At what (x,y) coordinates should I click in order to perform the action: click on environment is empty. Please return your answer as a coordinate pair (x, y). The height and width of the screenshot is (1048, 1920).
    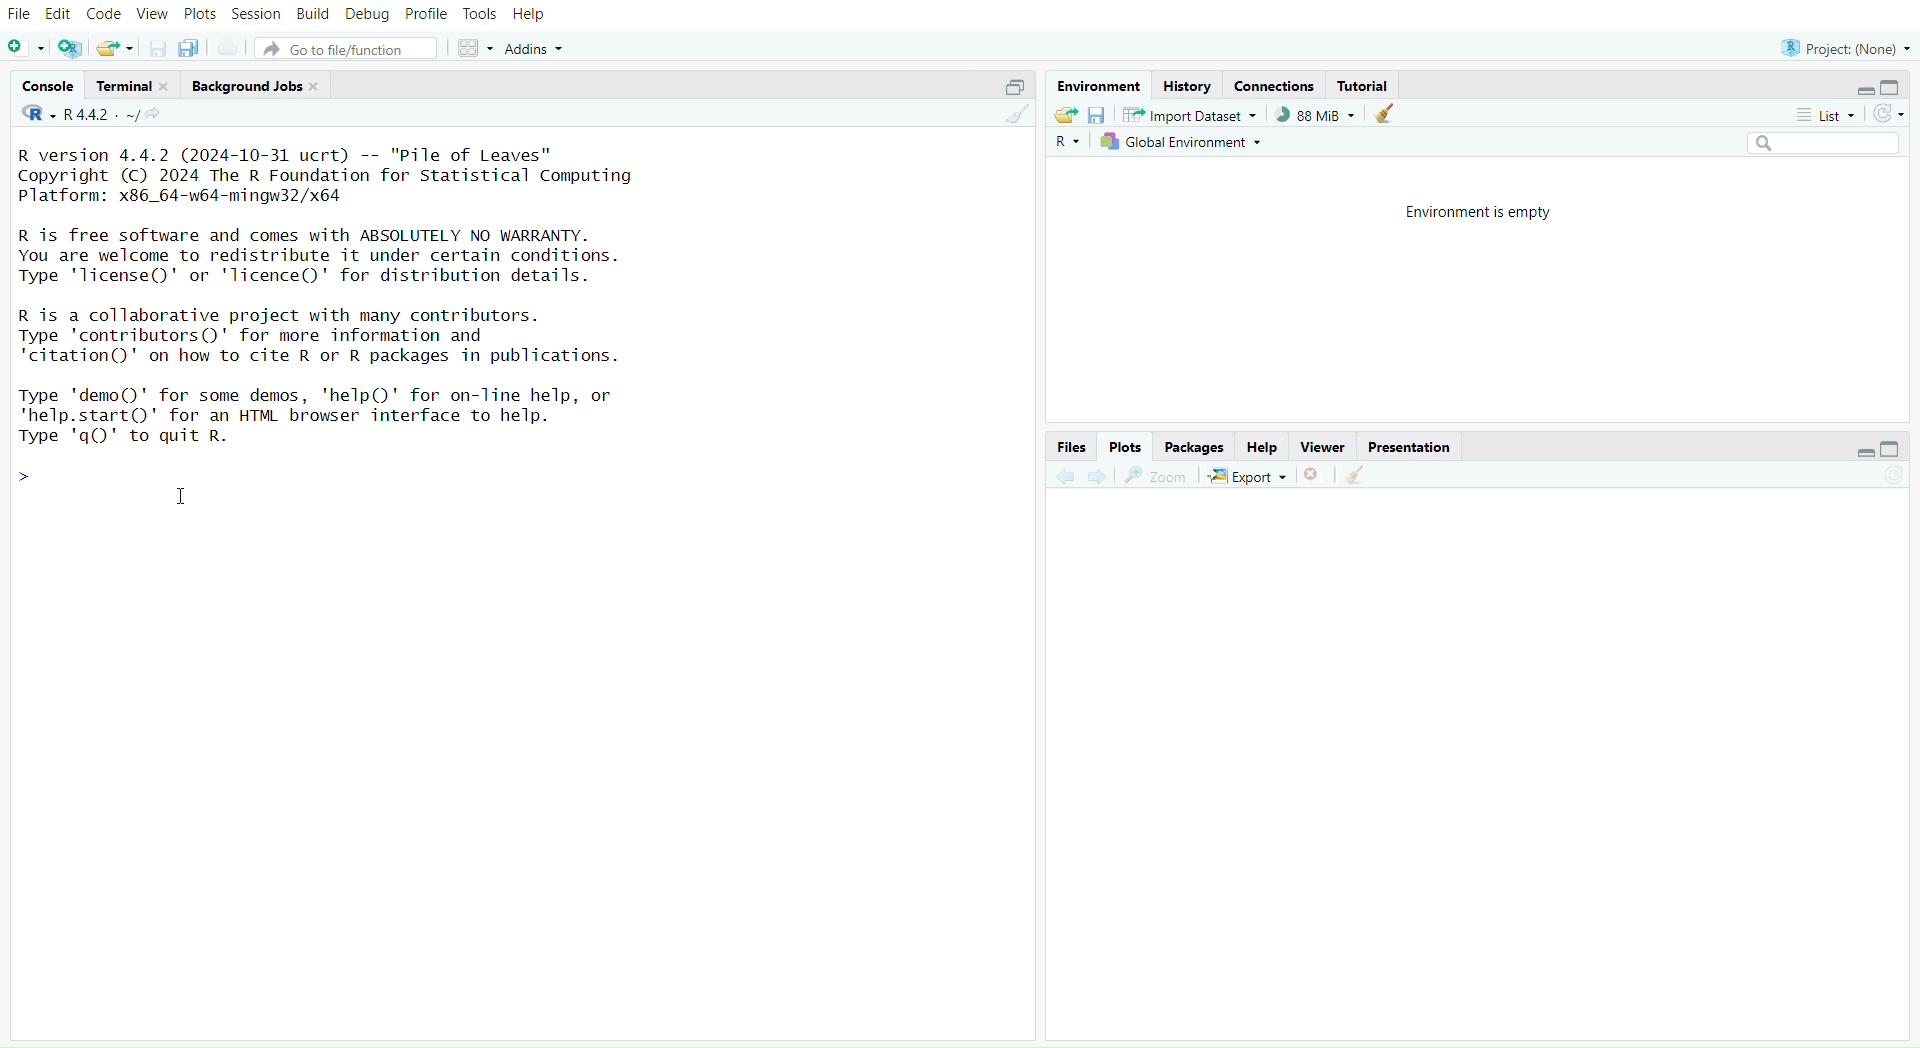
    Looking at the image, I should click on (1471, 211).